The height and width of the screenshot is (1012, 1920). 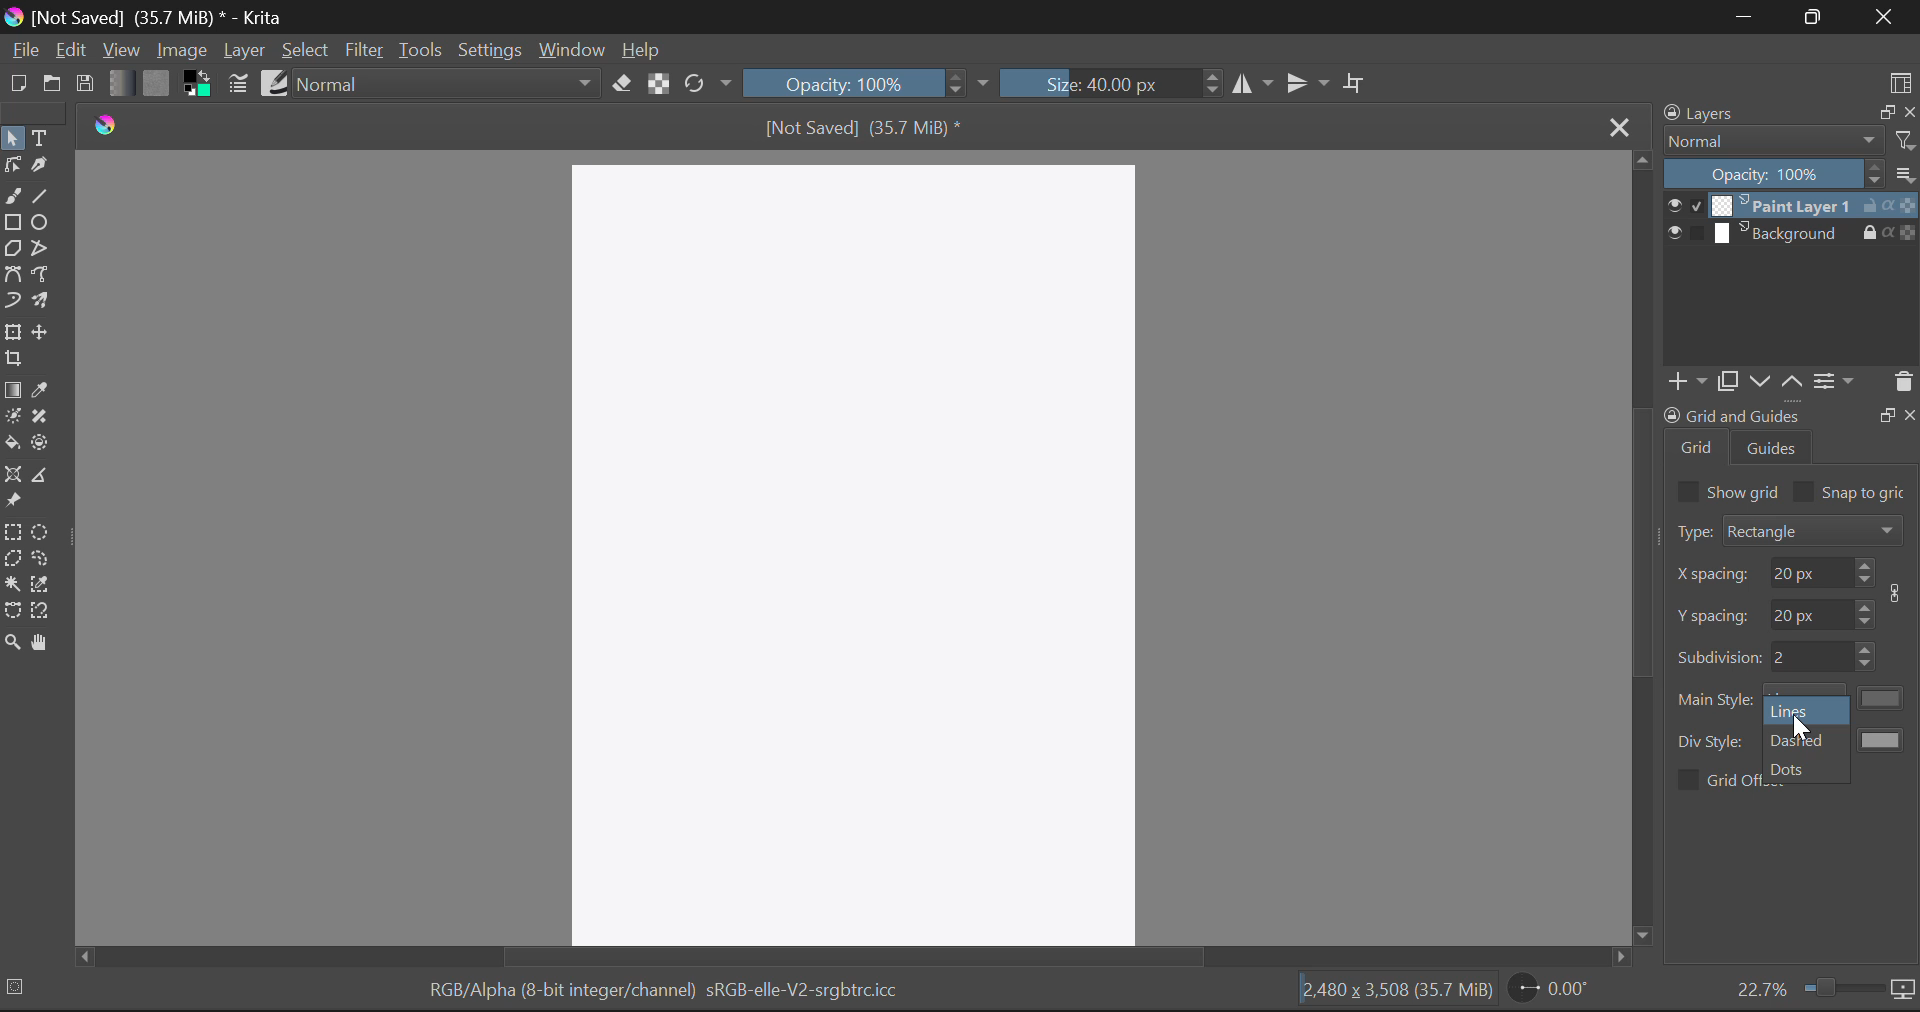 I want to click on Crop, so click(x=1357, y=82).